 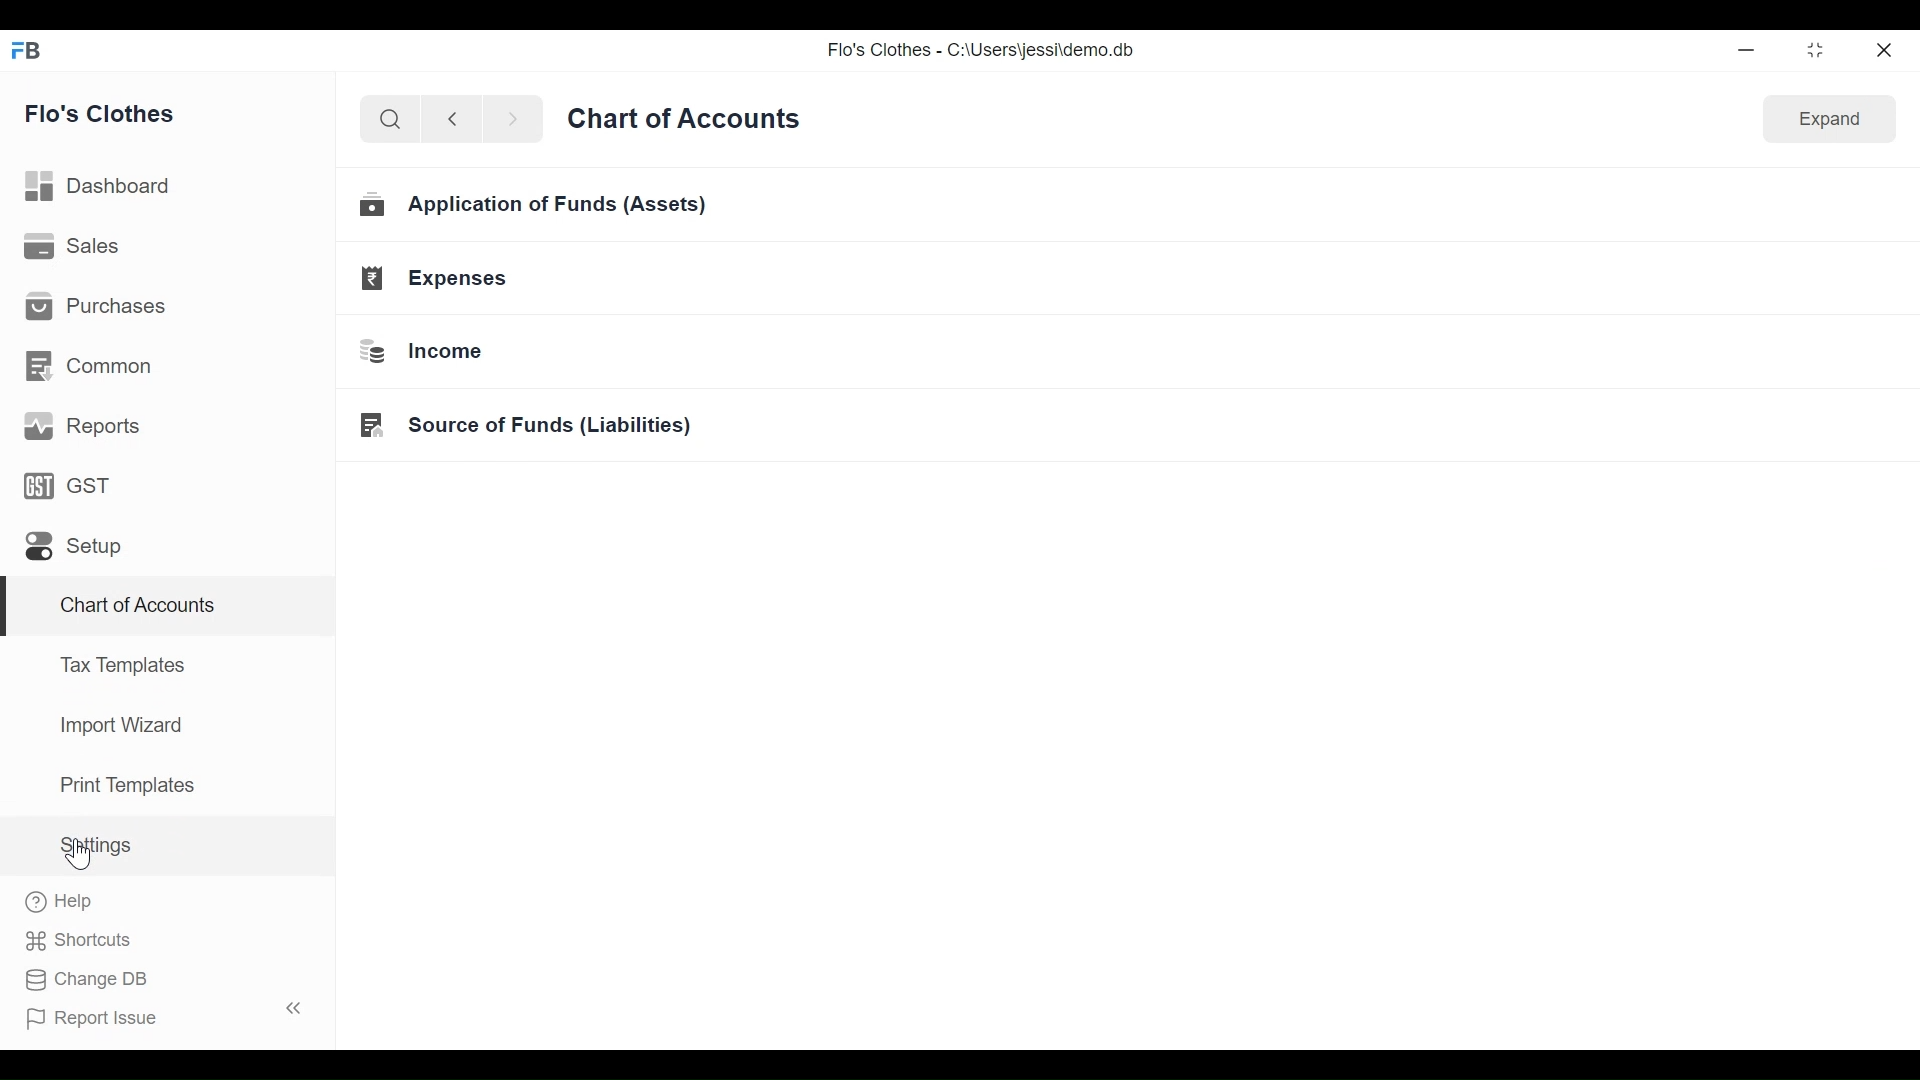 What do you see at coordinates (81, 855) in the screenshot?
I see `Cursor` at bounding box center [81, 855].